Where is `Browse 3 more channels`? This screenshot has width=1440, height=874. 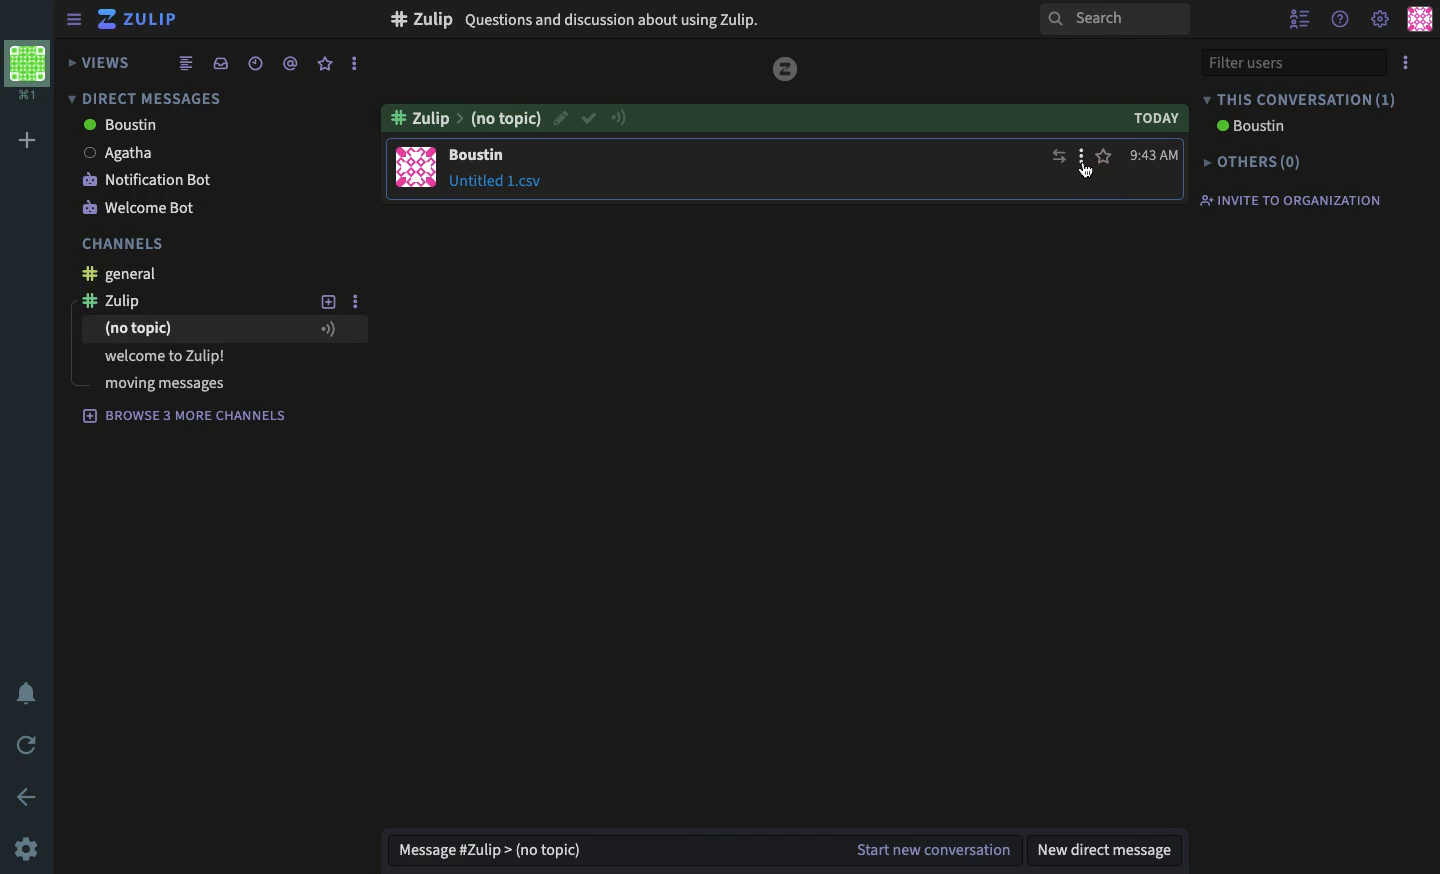 Browse 3 more channels is located at coordinates (186, 417).